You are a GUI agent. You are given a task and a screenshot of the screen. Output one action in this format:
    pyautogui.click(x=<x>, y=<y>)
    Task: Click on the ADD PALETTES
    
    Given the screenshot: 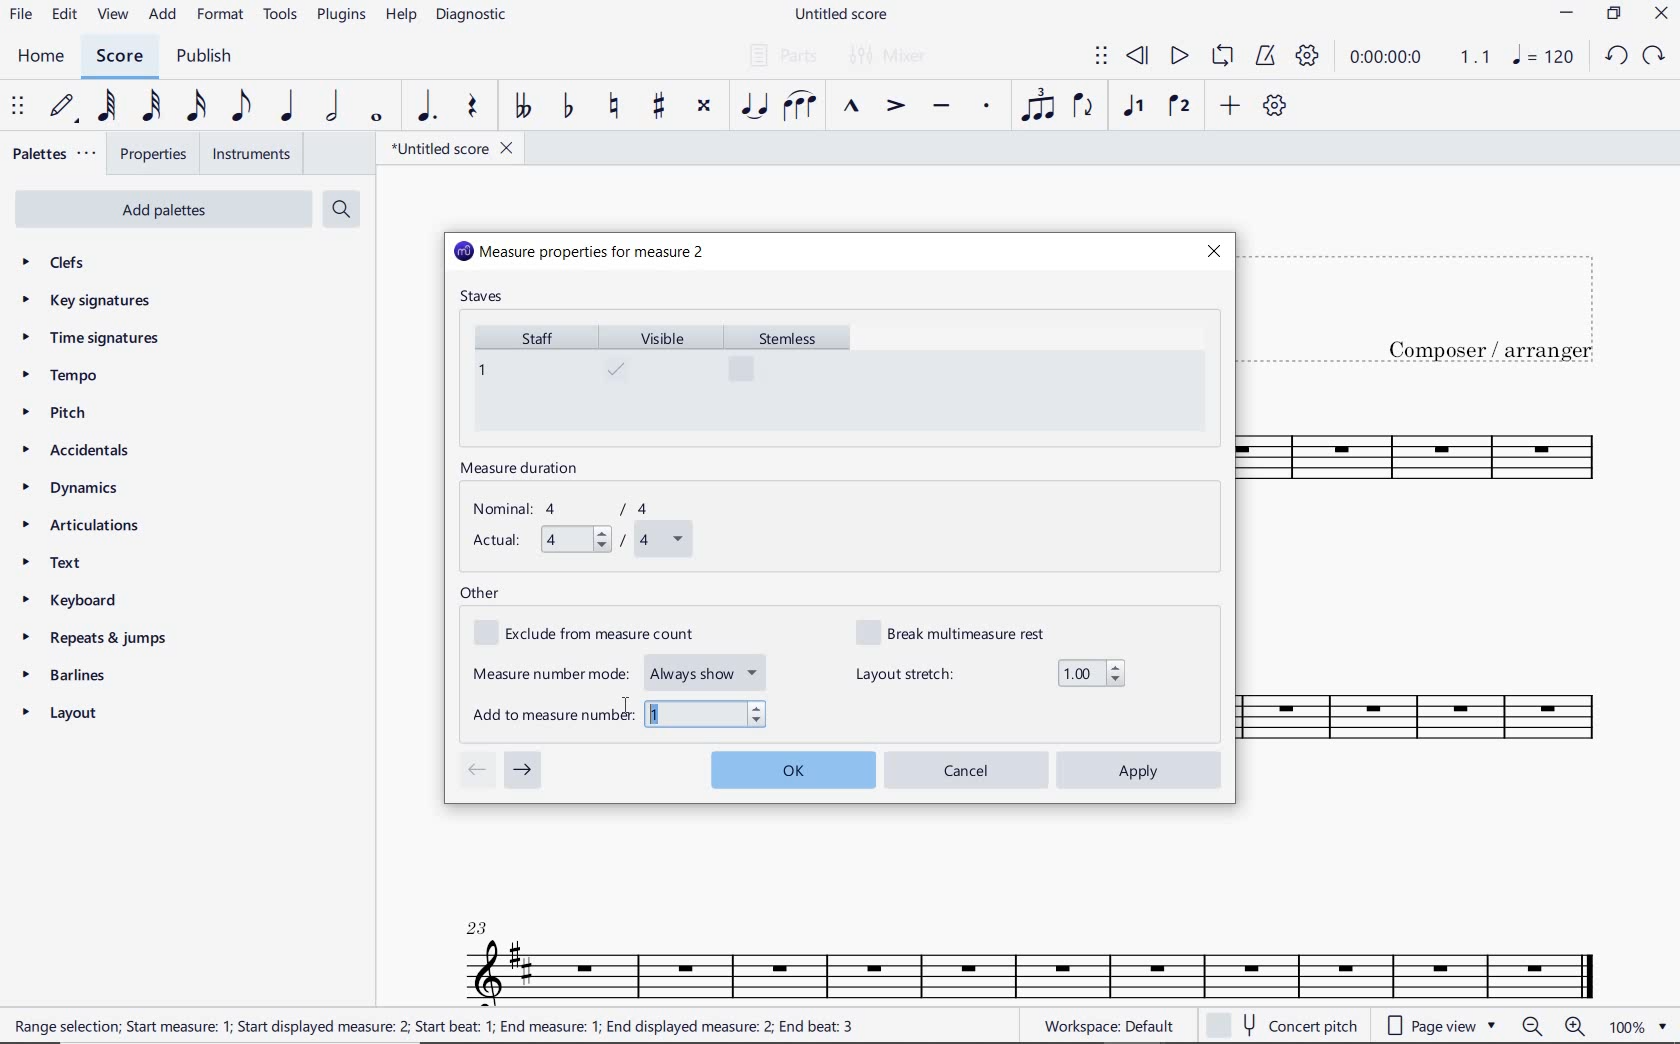 What is the action you would take?
    pyautogui.click(x=161, y=208)
    